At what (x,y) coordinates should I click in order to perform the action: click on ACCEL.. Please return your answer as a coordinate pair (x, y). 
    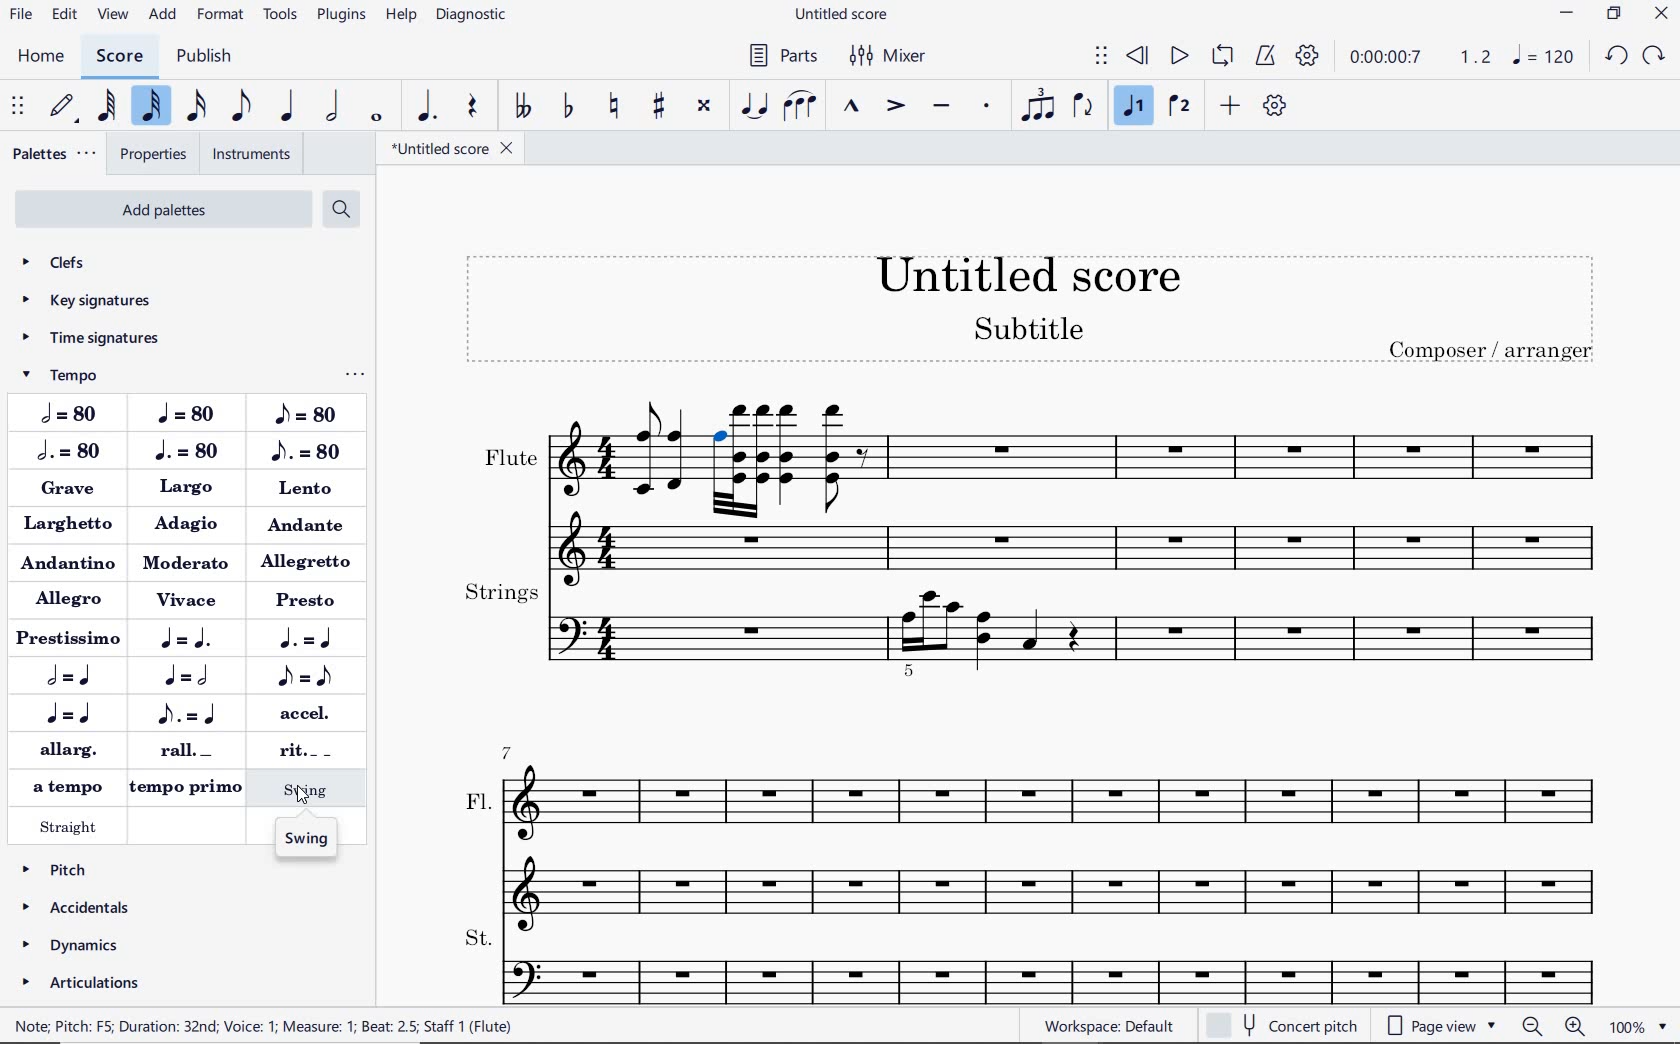
    Looking at the image, I should click on (301, 713).